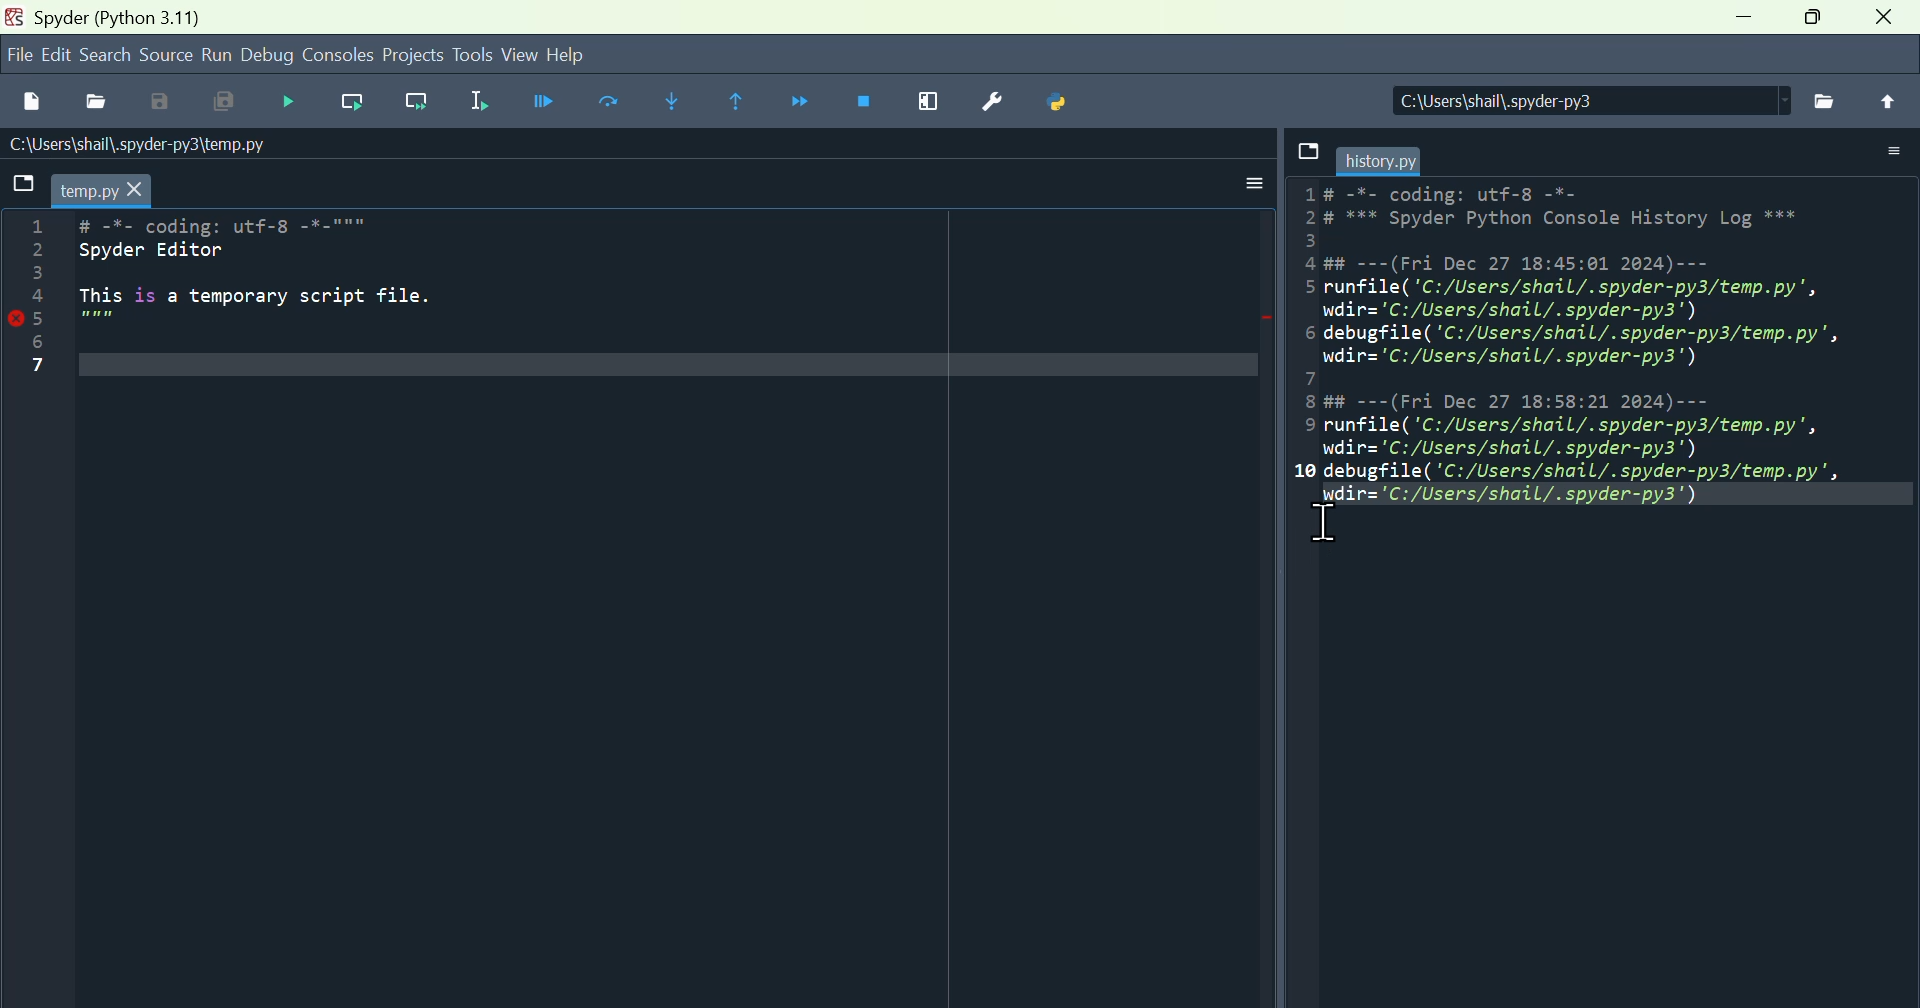 Image resolution: width=1920 pixels, height=1008 pixels. What do you see at coordinates (1572, 100) in the screenshot?
I see `Location of the file` at bounding box center [1572, 100].